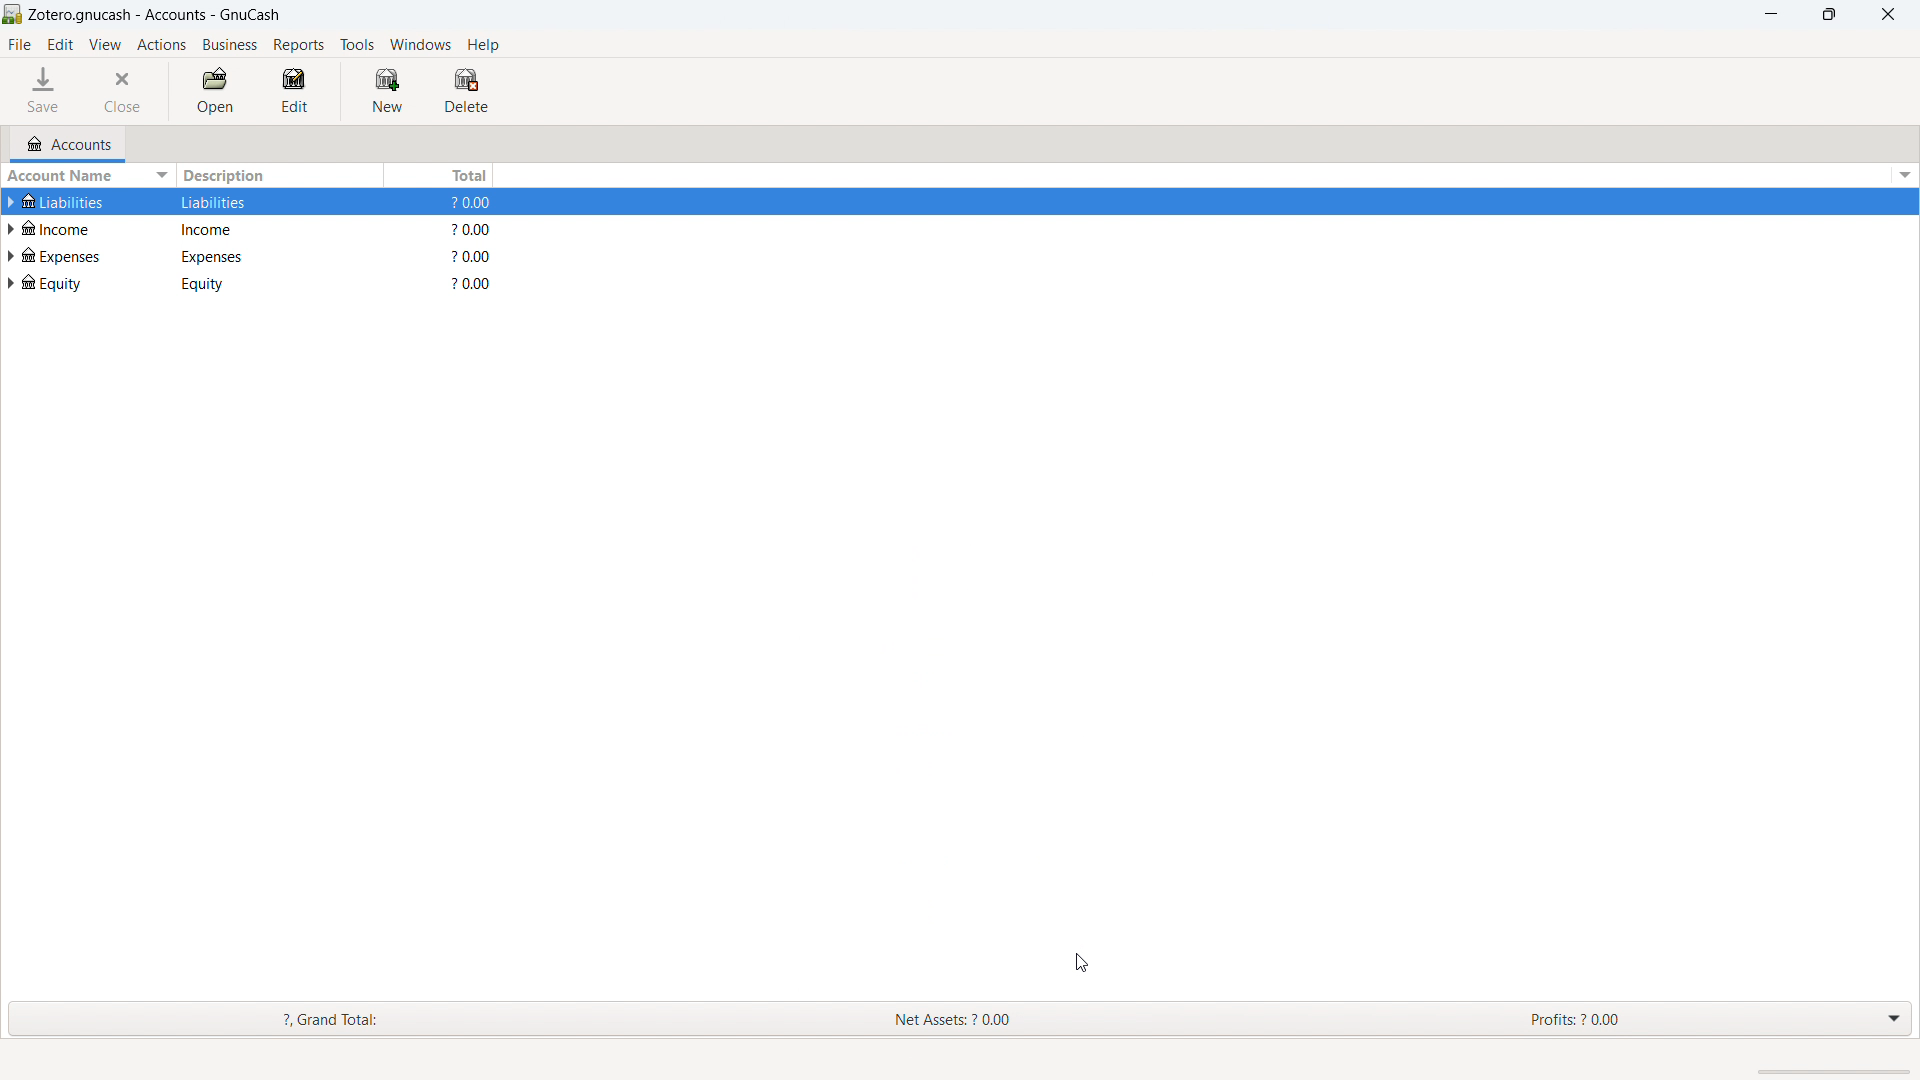  What do you see at coordinates (230, 255) in the screenshot?
I see `expenses` at bounding box center [230, 255].